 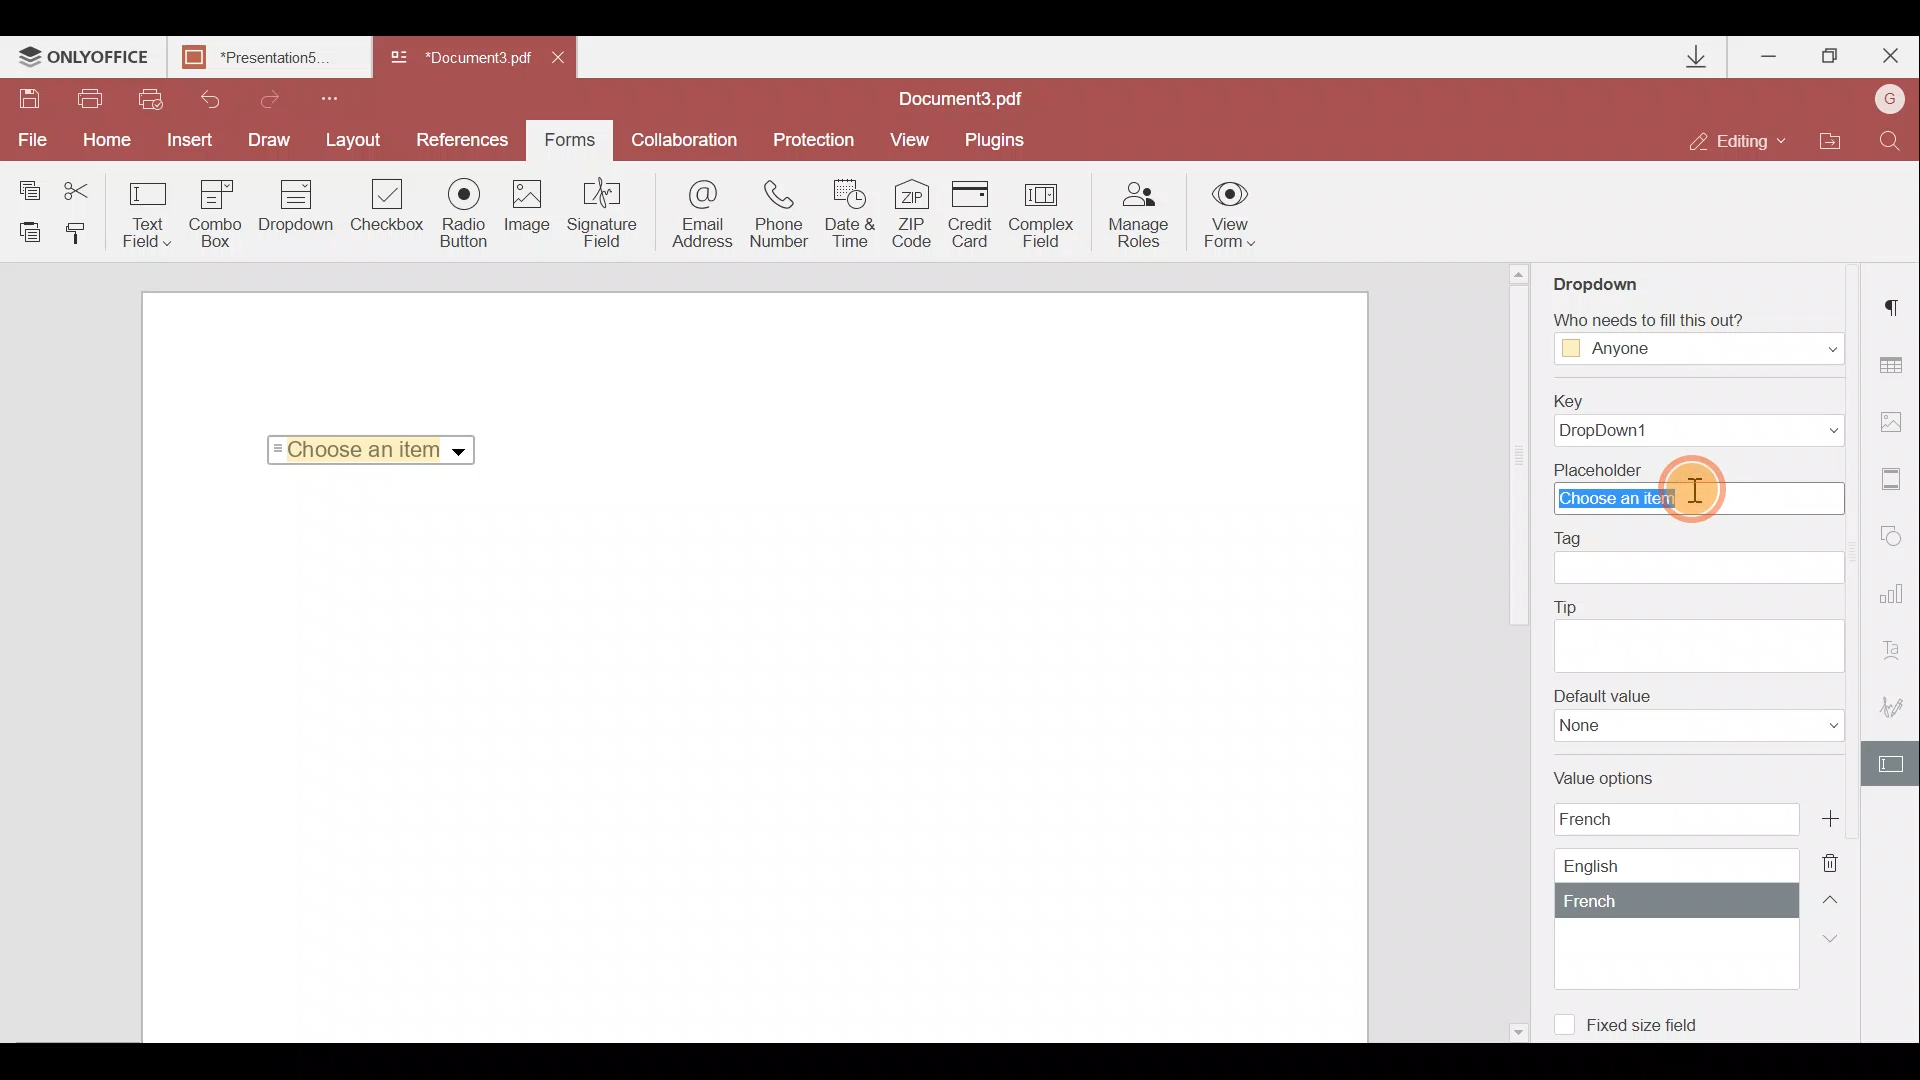 I want to click on Editing mode, so click(x=1738, y=140).